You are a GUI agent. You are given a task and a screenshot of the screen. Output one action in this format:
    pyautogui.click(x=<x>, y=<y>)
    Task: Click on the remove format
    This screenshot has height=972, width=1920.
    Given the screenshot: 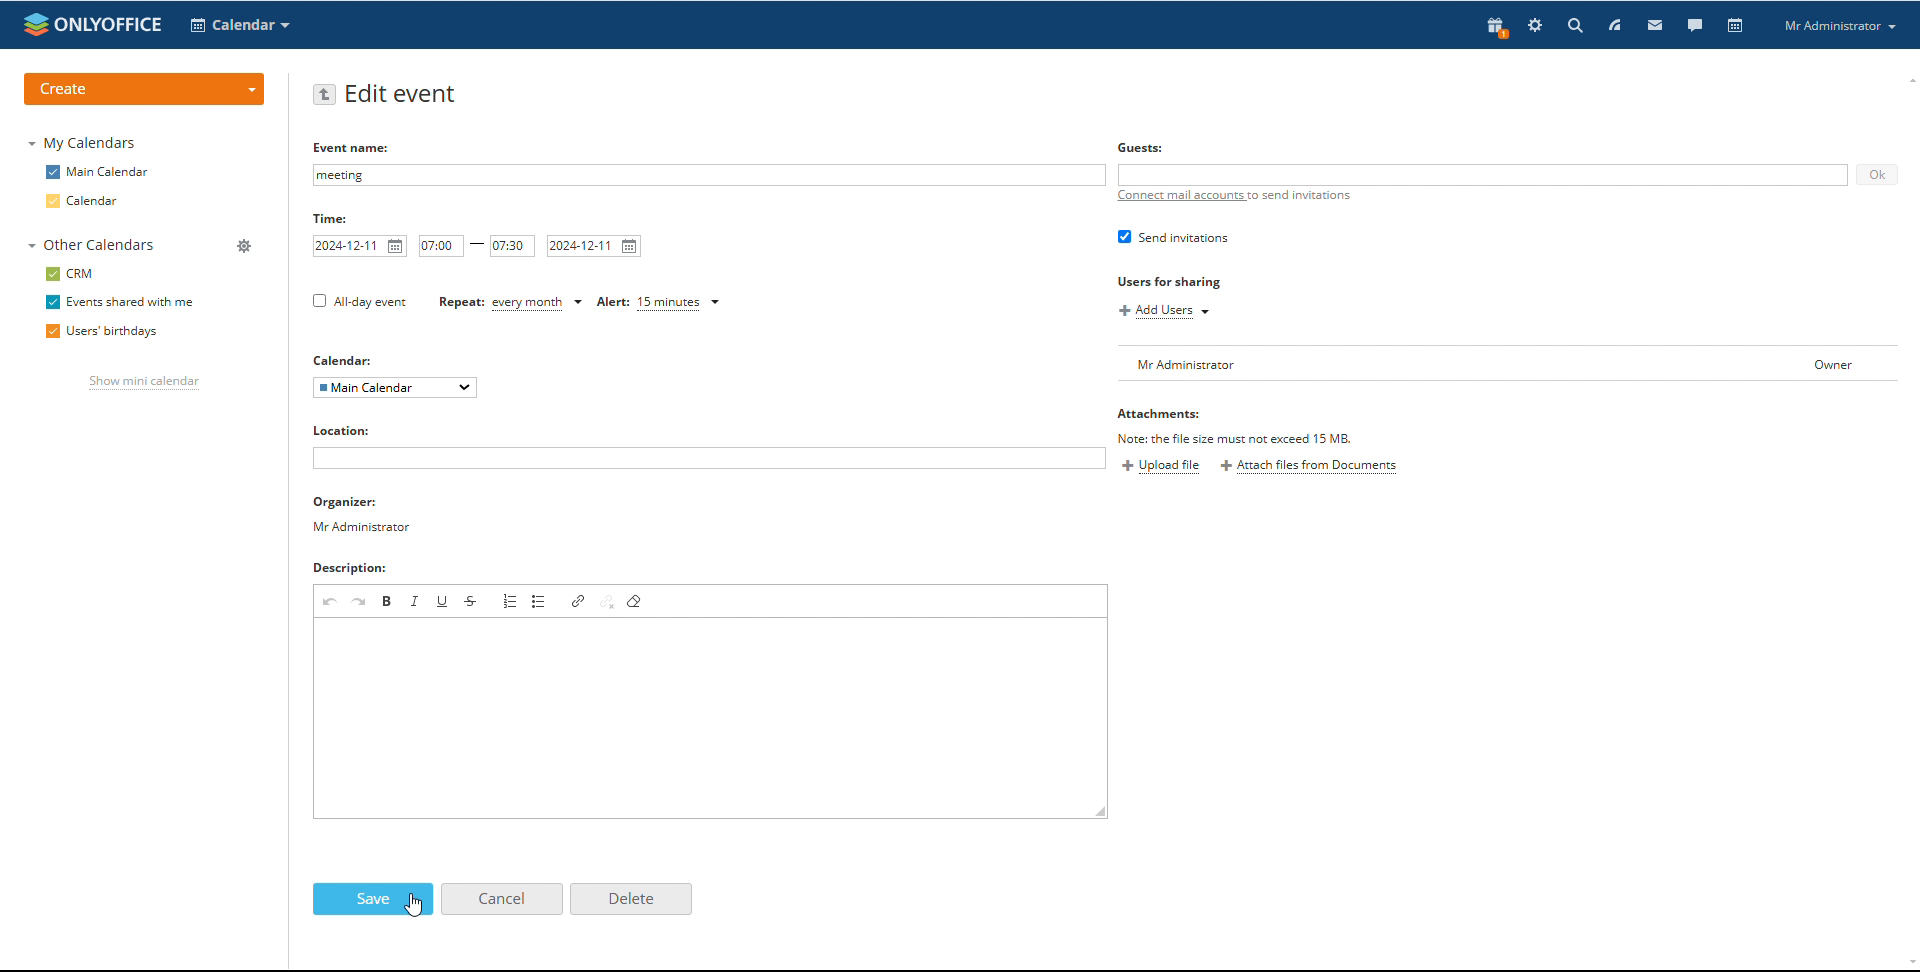 What is the action you would take?
    pyautogui.click(x=635, y=600)
    